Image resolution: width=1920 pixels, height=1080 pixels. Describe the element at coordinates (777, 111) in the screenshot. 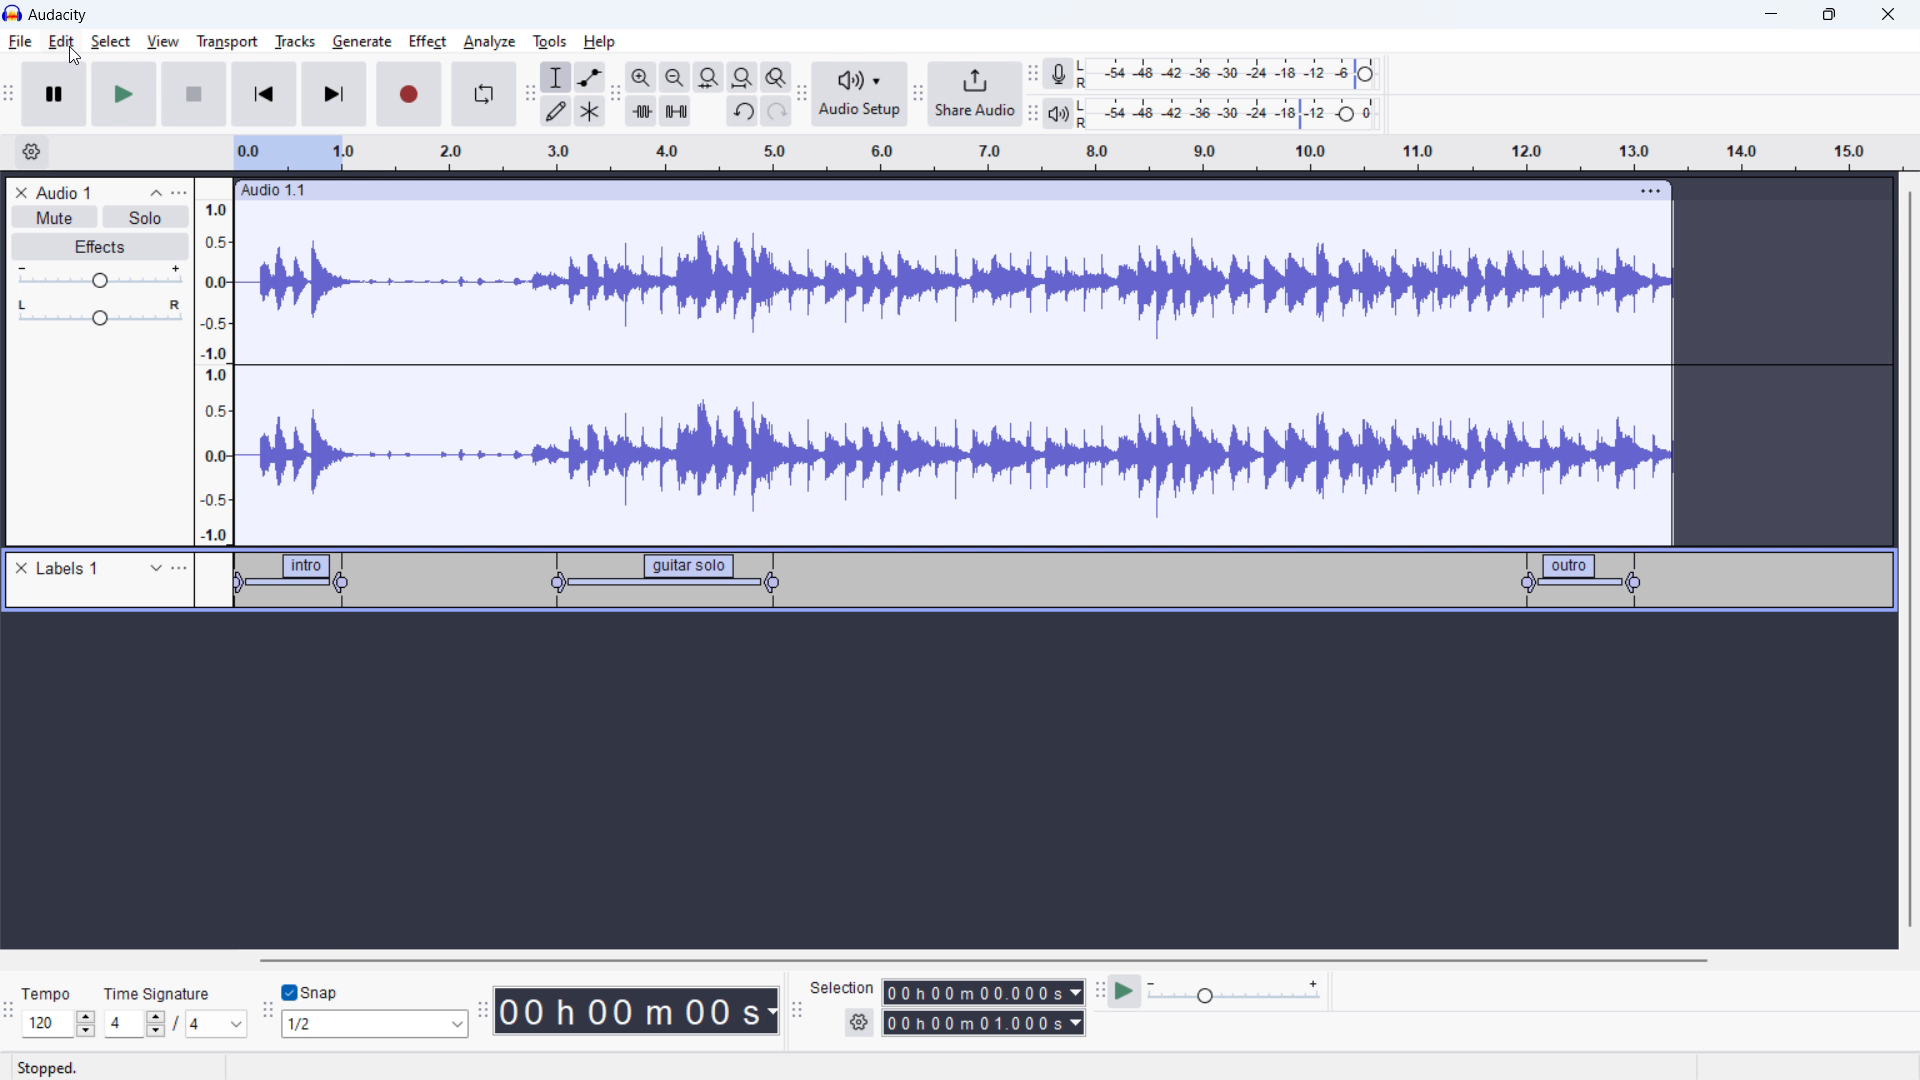

I see `undo` at that location.